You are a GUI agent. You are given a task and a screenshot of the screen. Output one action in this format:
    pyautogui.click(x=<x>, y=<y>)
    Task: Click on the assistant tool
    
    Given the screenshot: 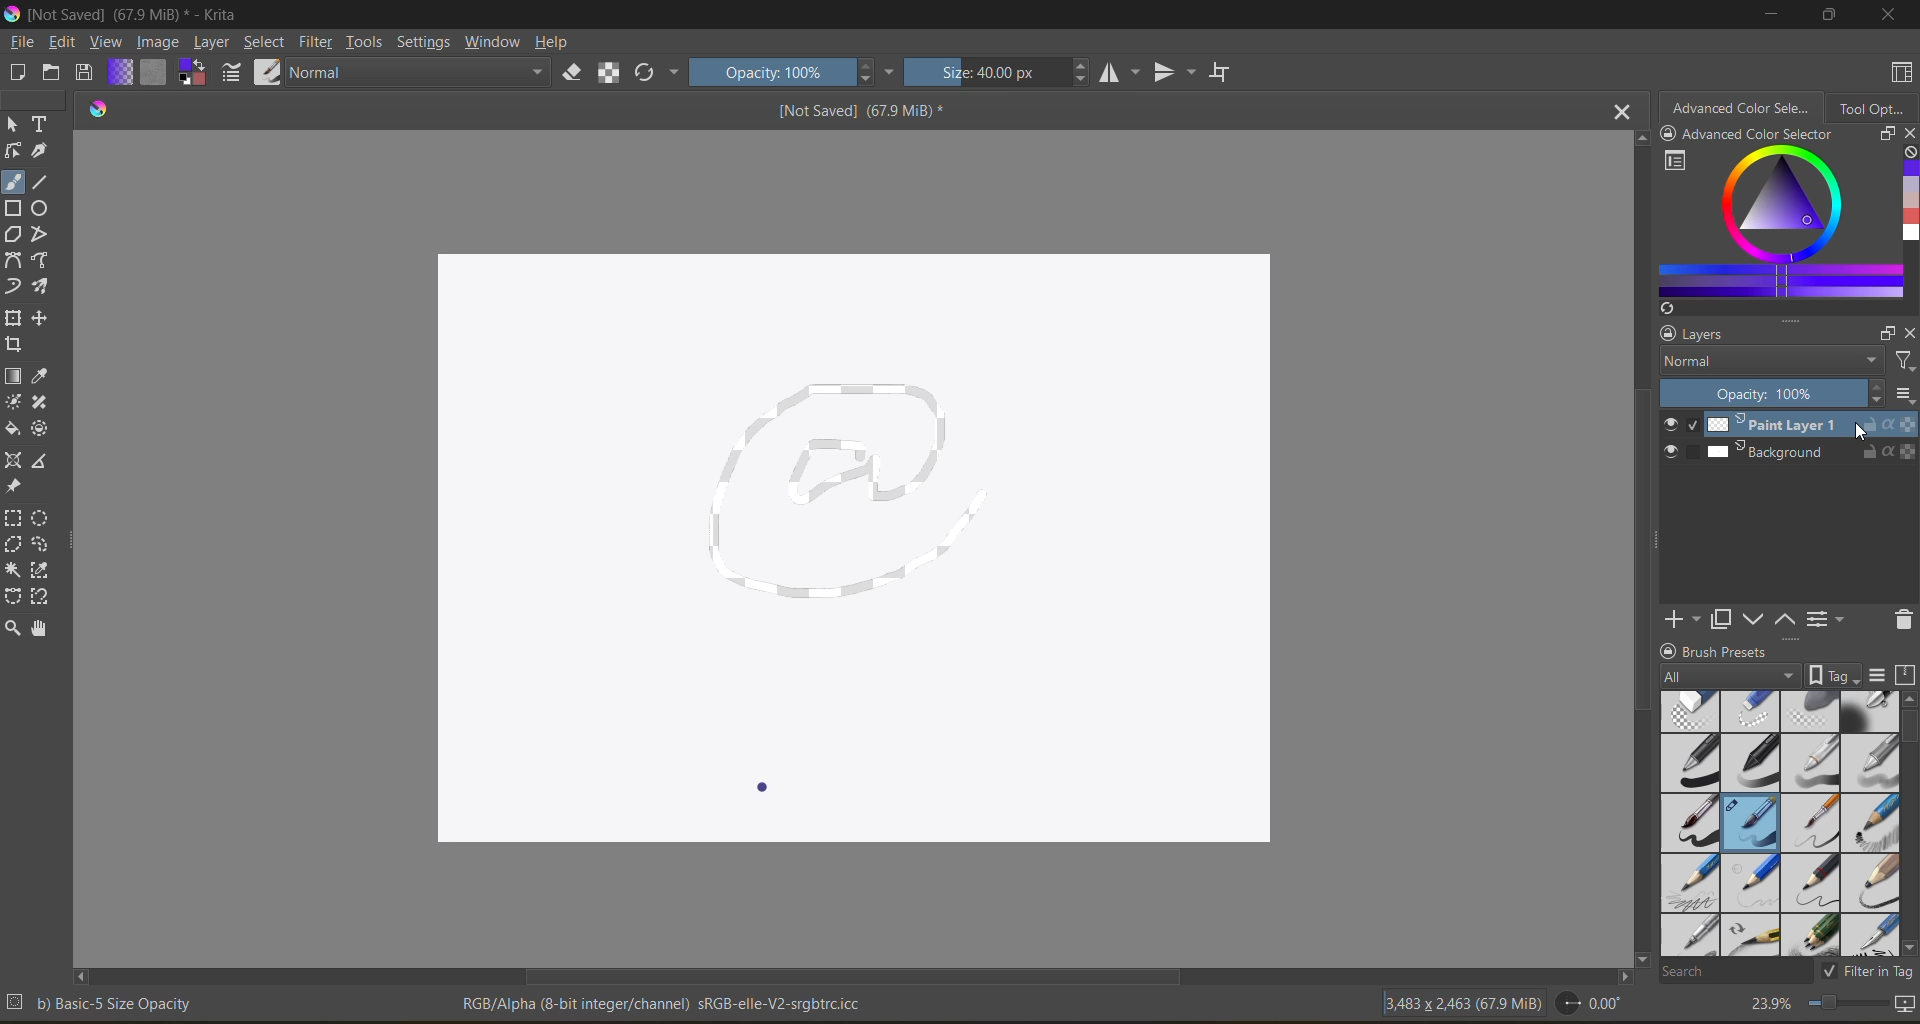 What is the action you would take?
    pyautogui.click(x=12, y=459)
    